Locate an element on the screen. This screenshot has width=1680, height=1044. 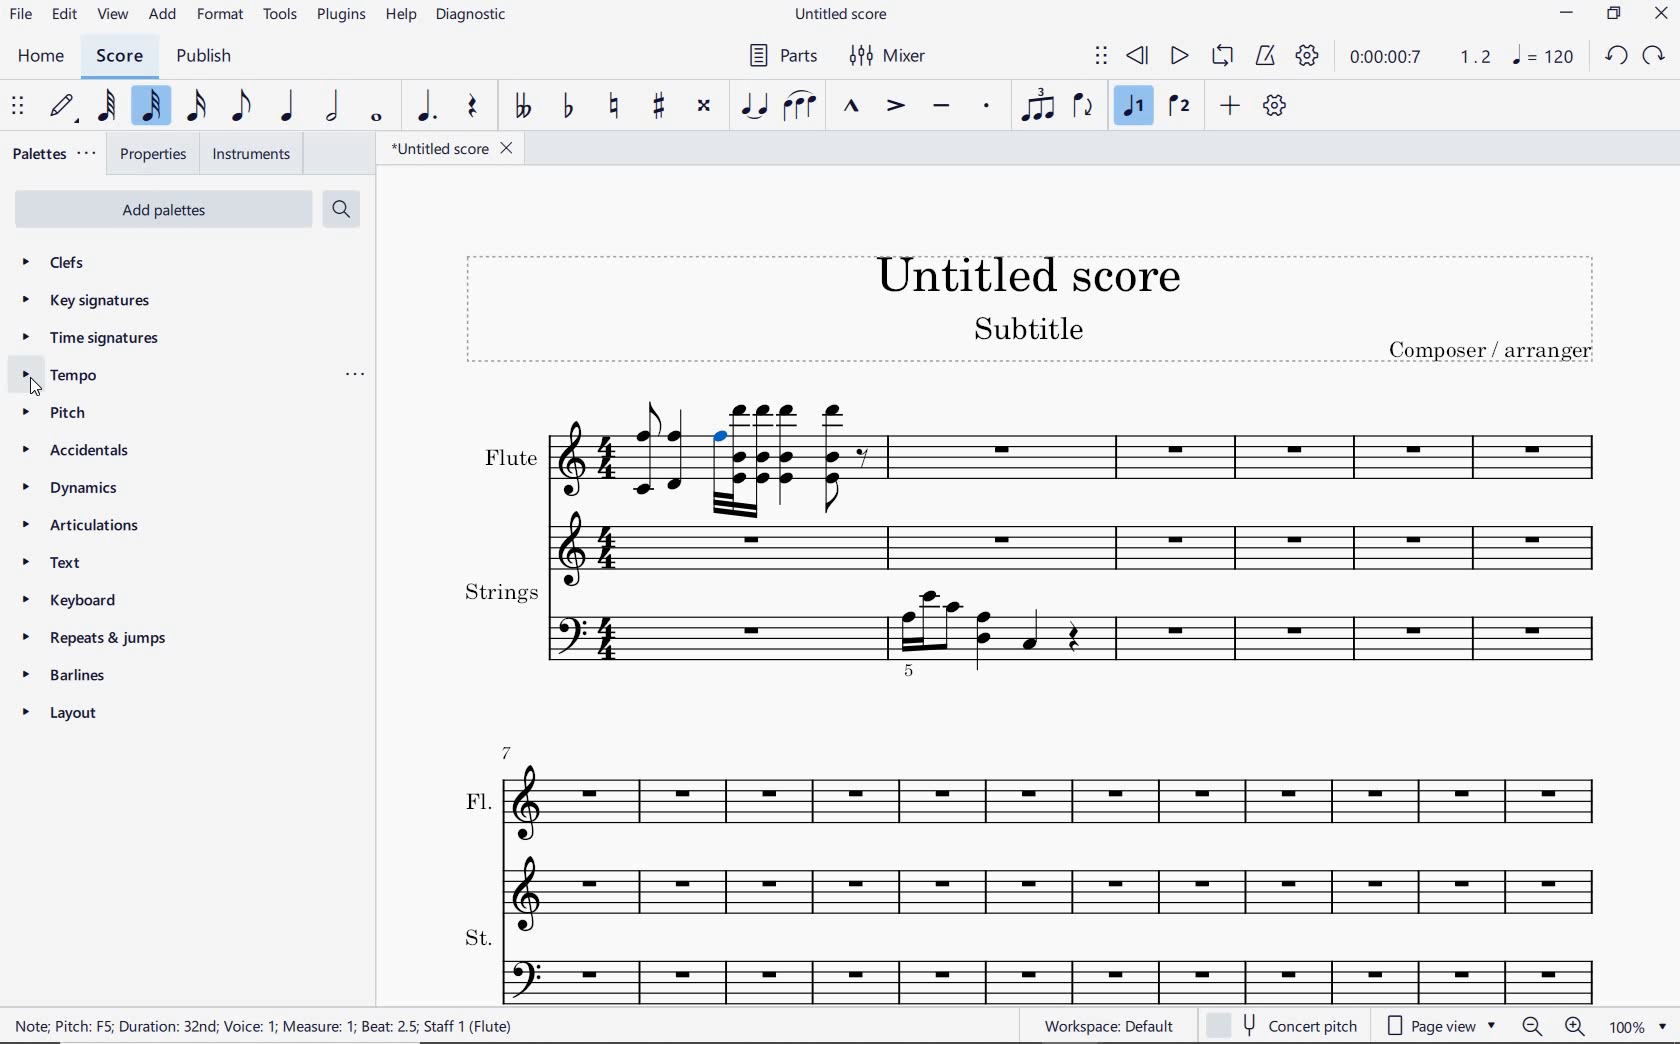
flute is located at coordinates (1192, 480).